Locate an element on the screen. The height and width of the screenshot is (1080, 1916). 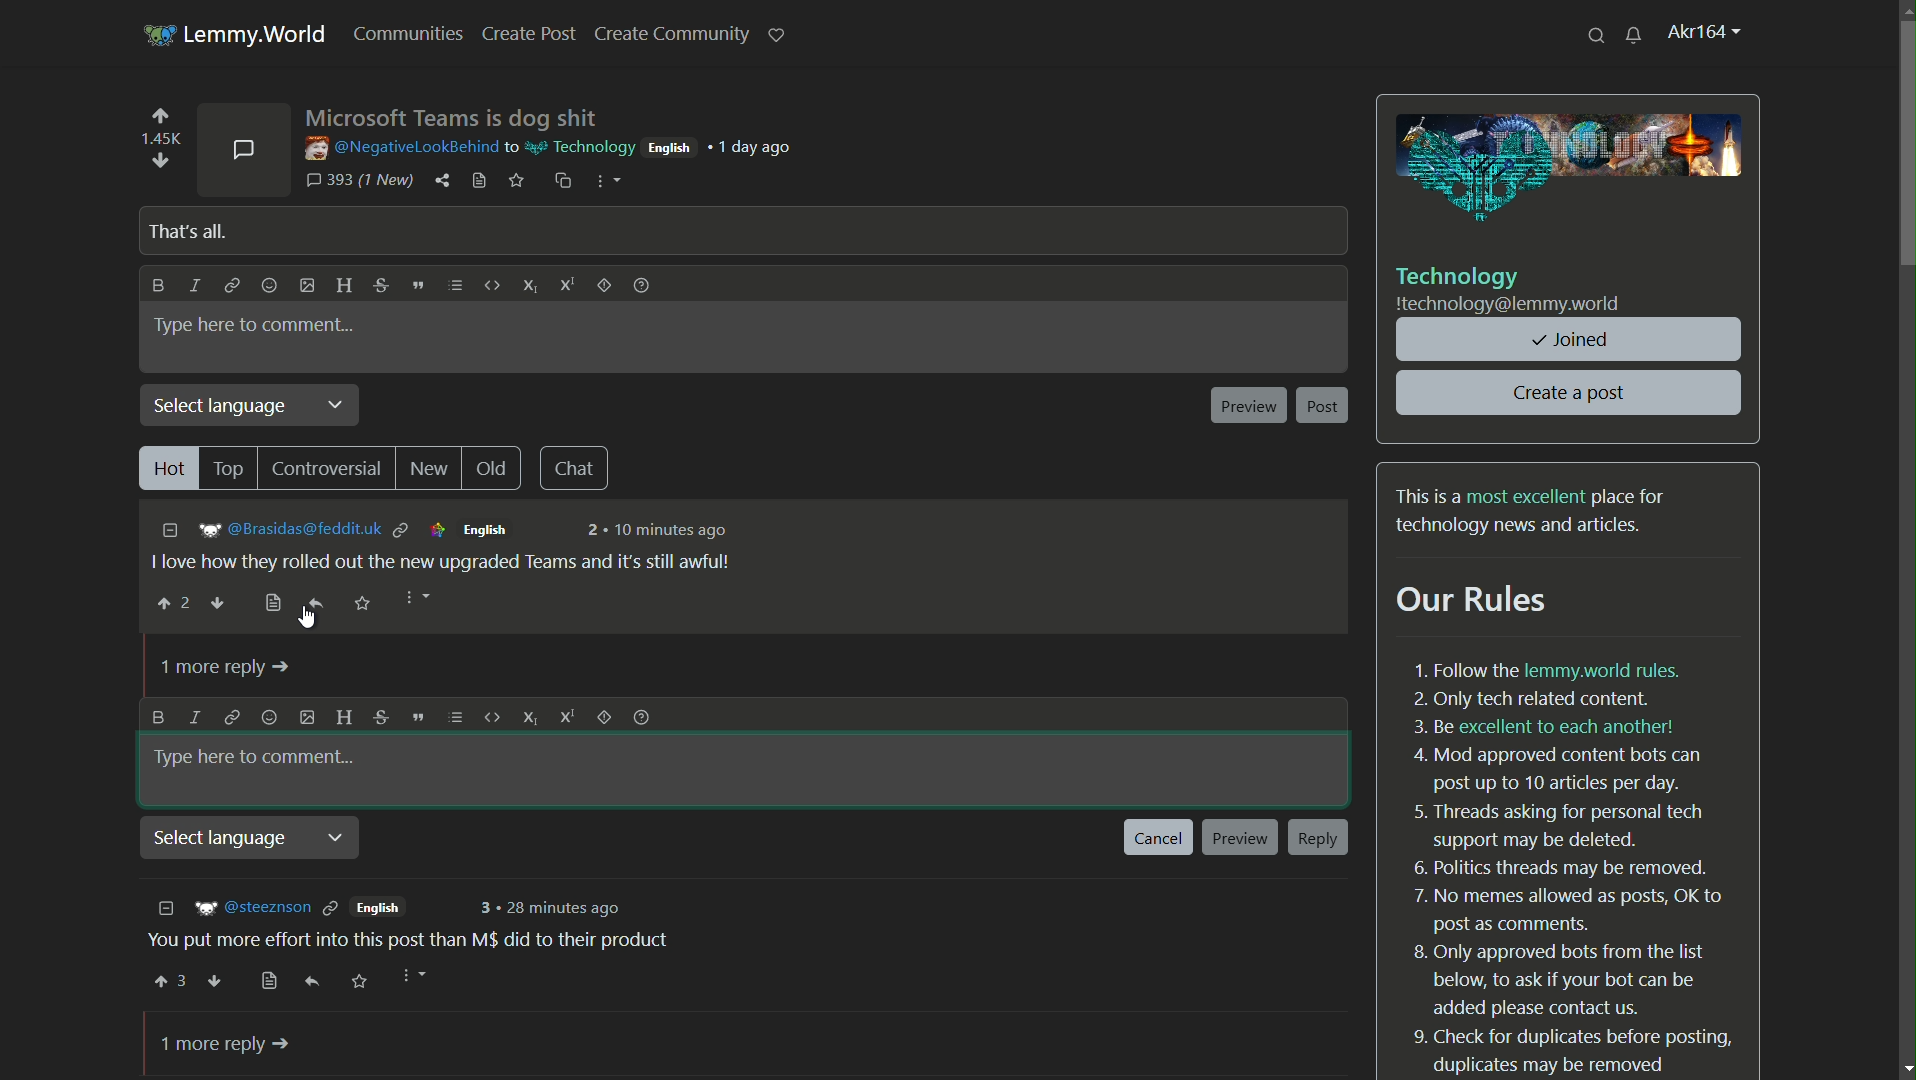
top is located at coordinates (232, 467).